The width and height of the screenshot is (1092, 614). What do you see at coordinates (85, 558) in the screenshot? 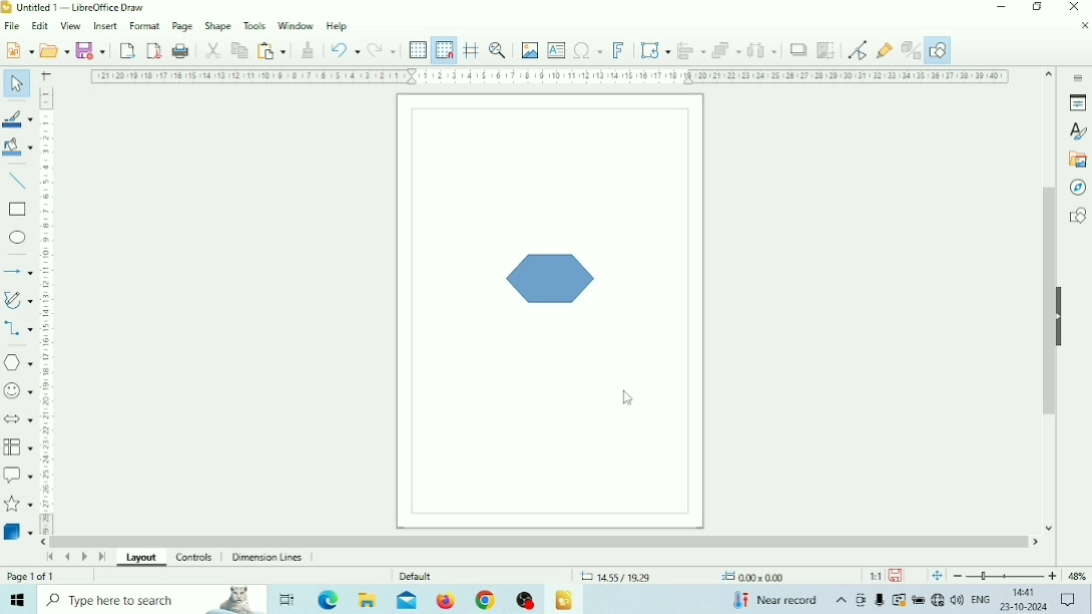
I see `Scroll to next page` at bounding box center [85, 558].